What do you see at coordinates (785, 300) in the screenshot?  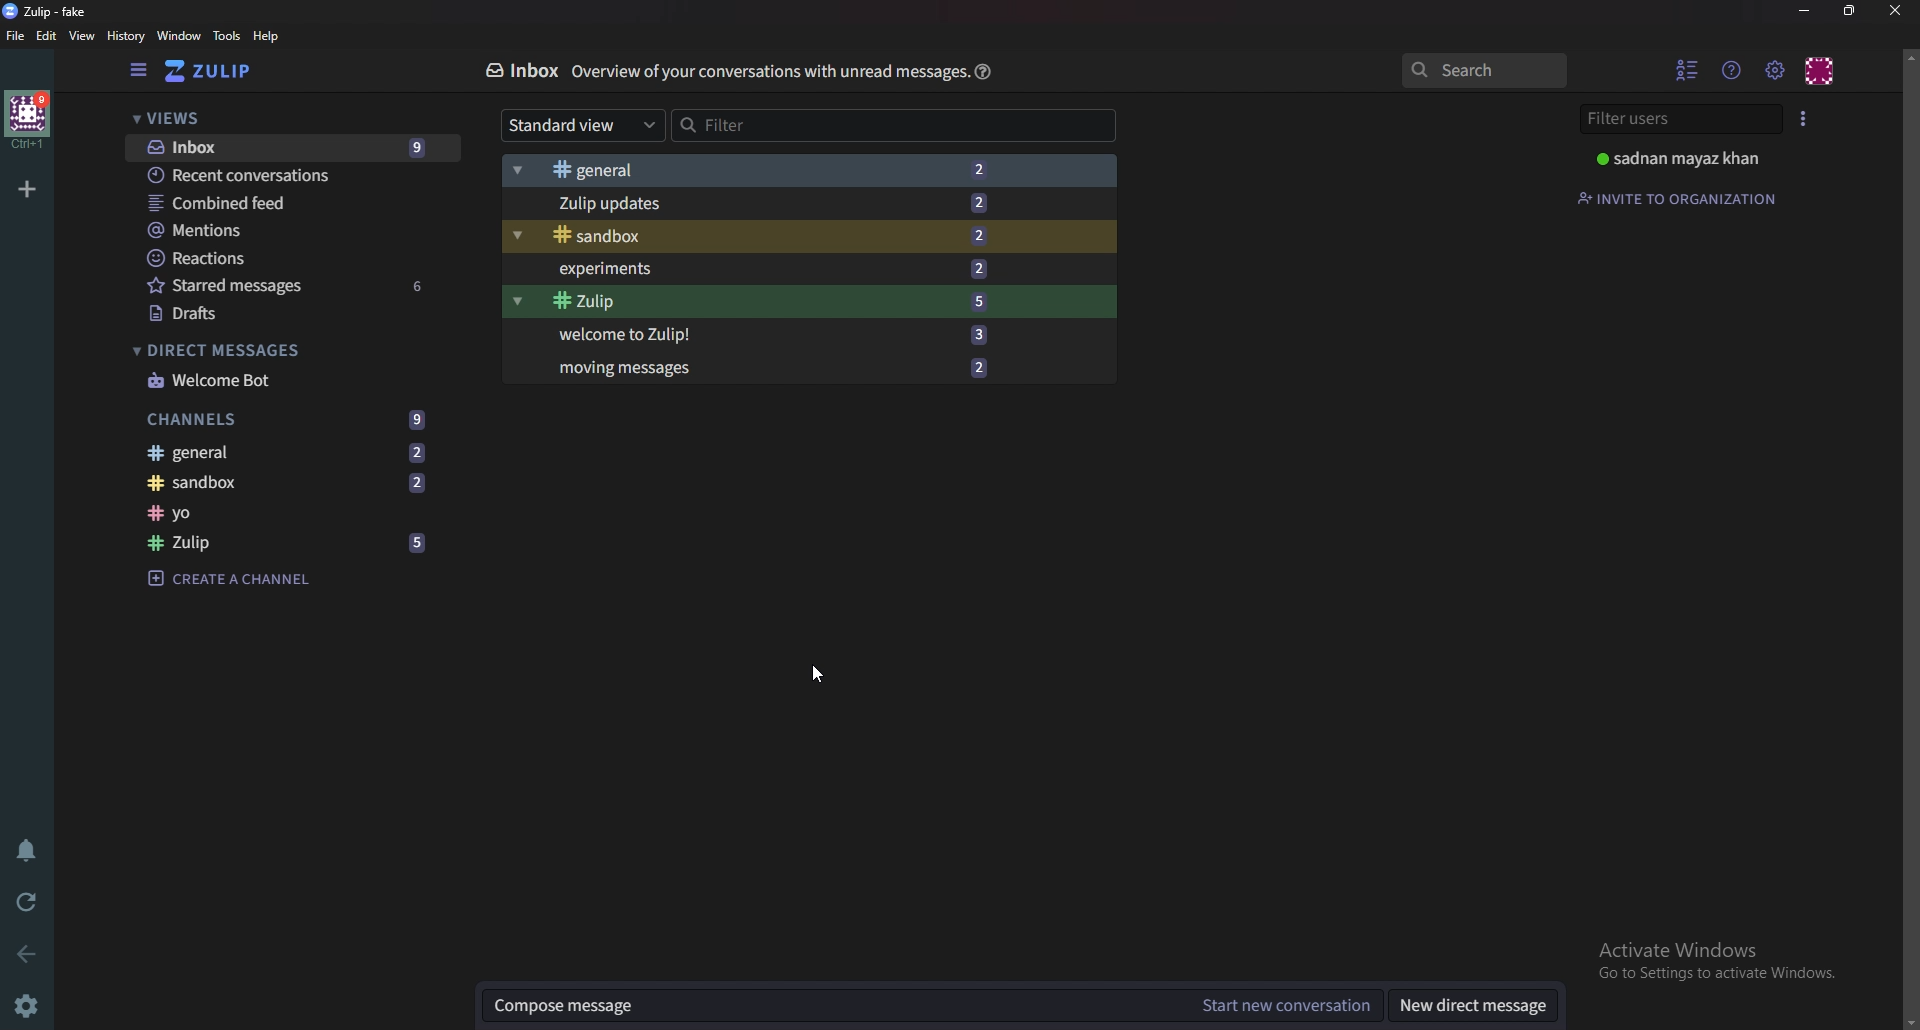 I see `Zulip` at bounding box center [785, 300].